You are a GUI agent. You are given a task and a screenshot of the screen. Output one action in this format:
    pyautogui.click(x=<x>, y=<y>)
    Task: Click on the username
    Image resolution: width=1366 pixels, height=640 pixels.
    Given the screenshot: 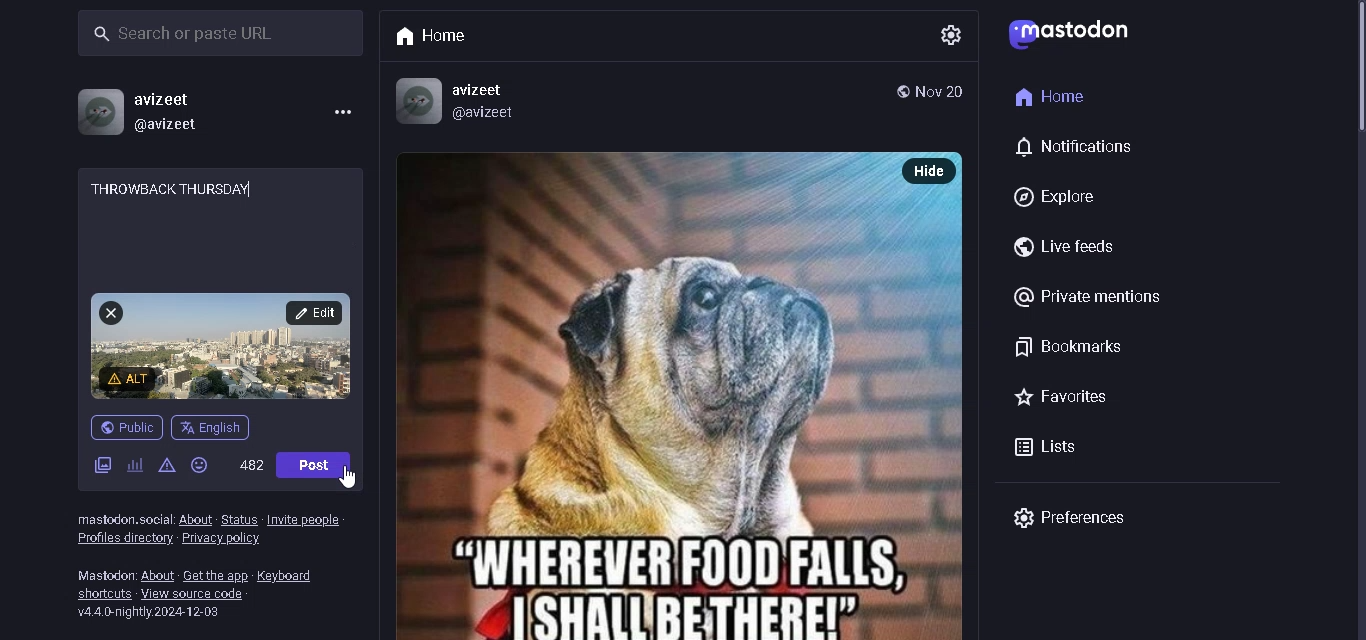 What is the action you would take?
    pyautogui.click(x=171, y=98)
    